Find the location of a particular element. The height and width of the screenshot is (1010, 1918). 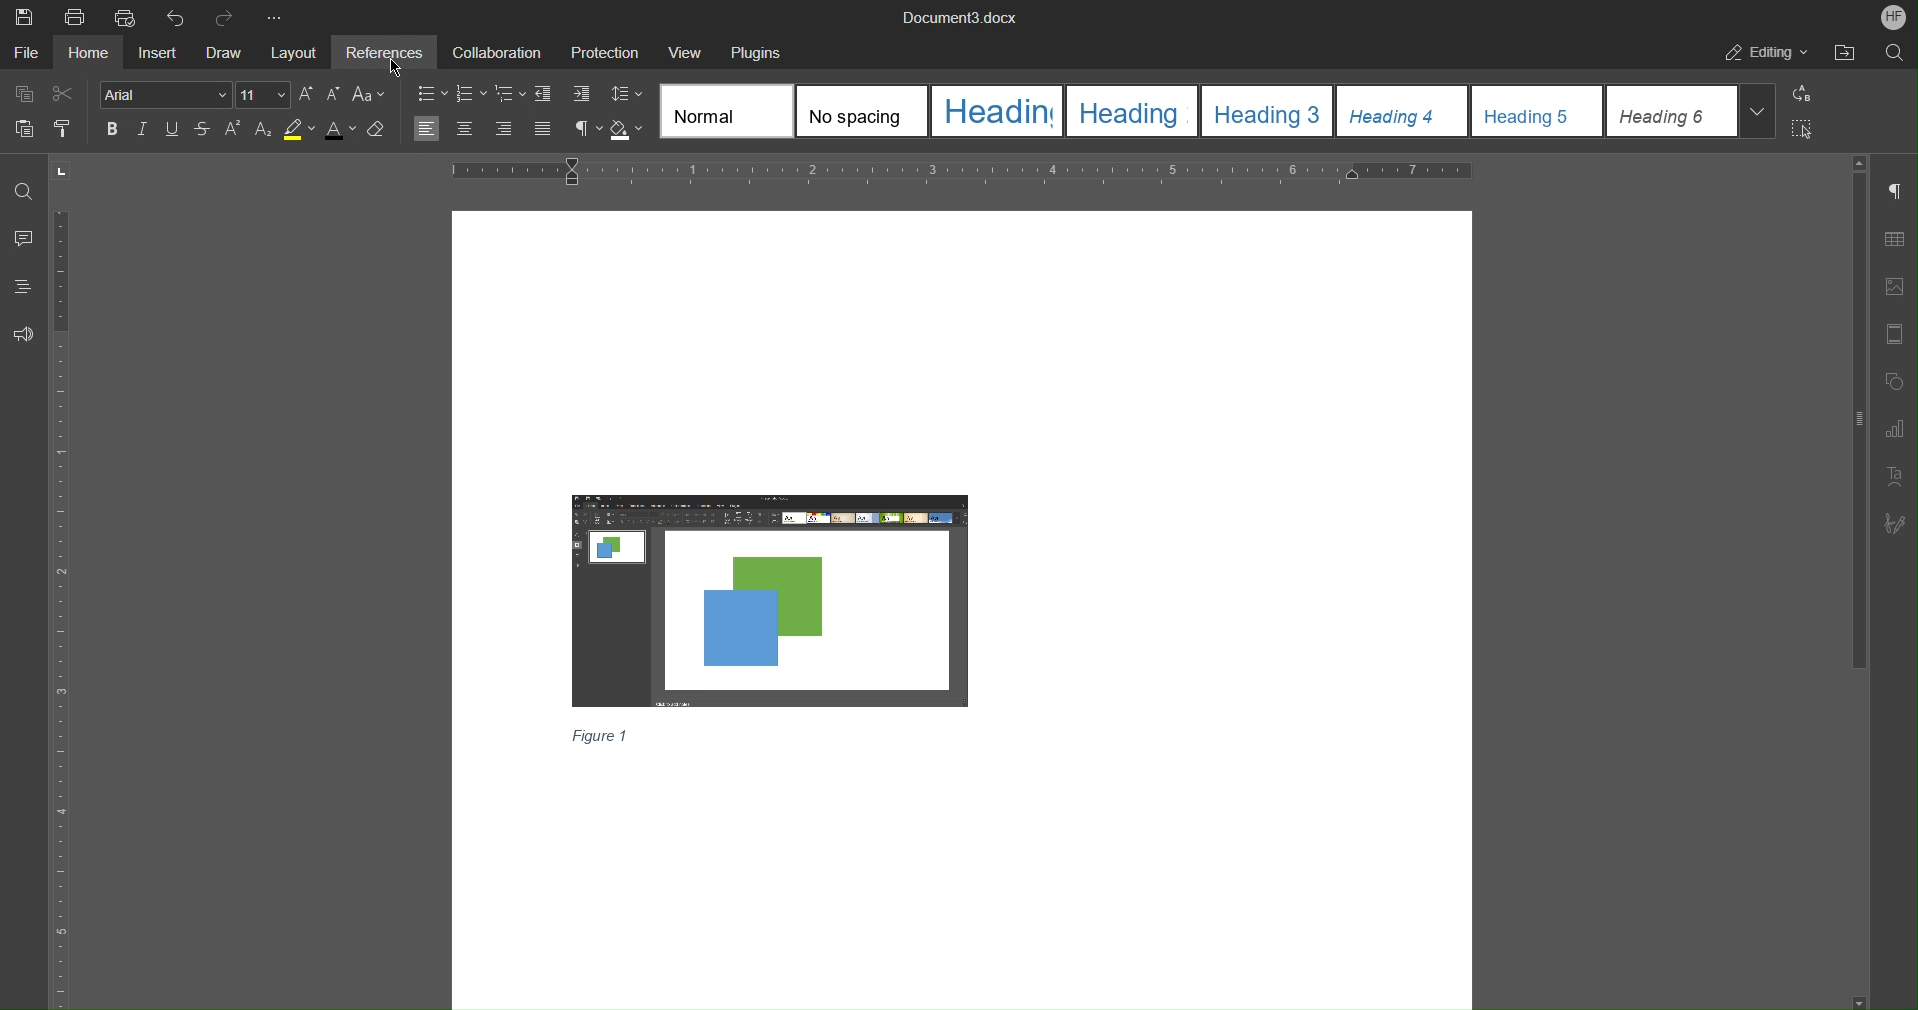

Cut is located at coordinates (64, 94).